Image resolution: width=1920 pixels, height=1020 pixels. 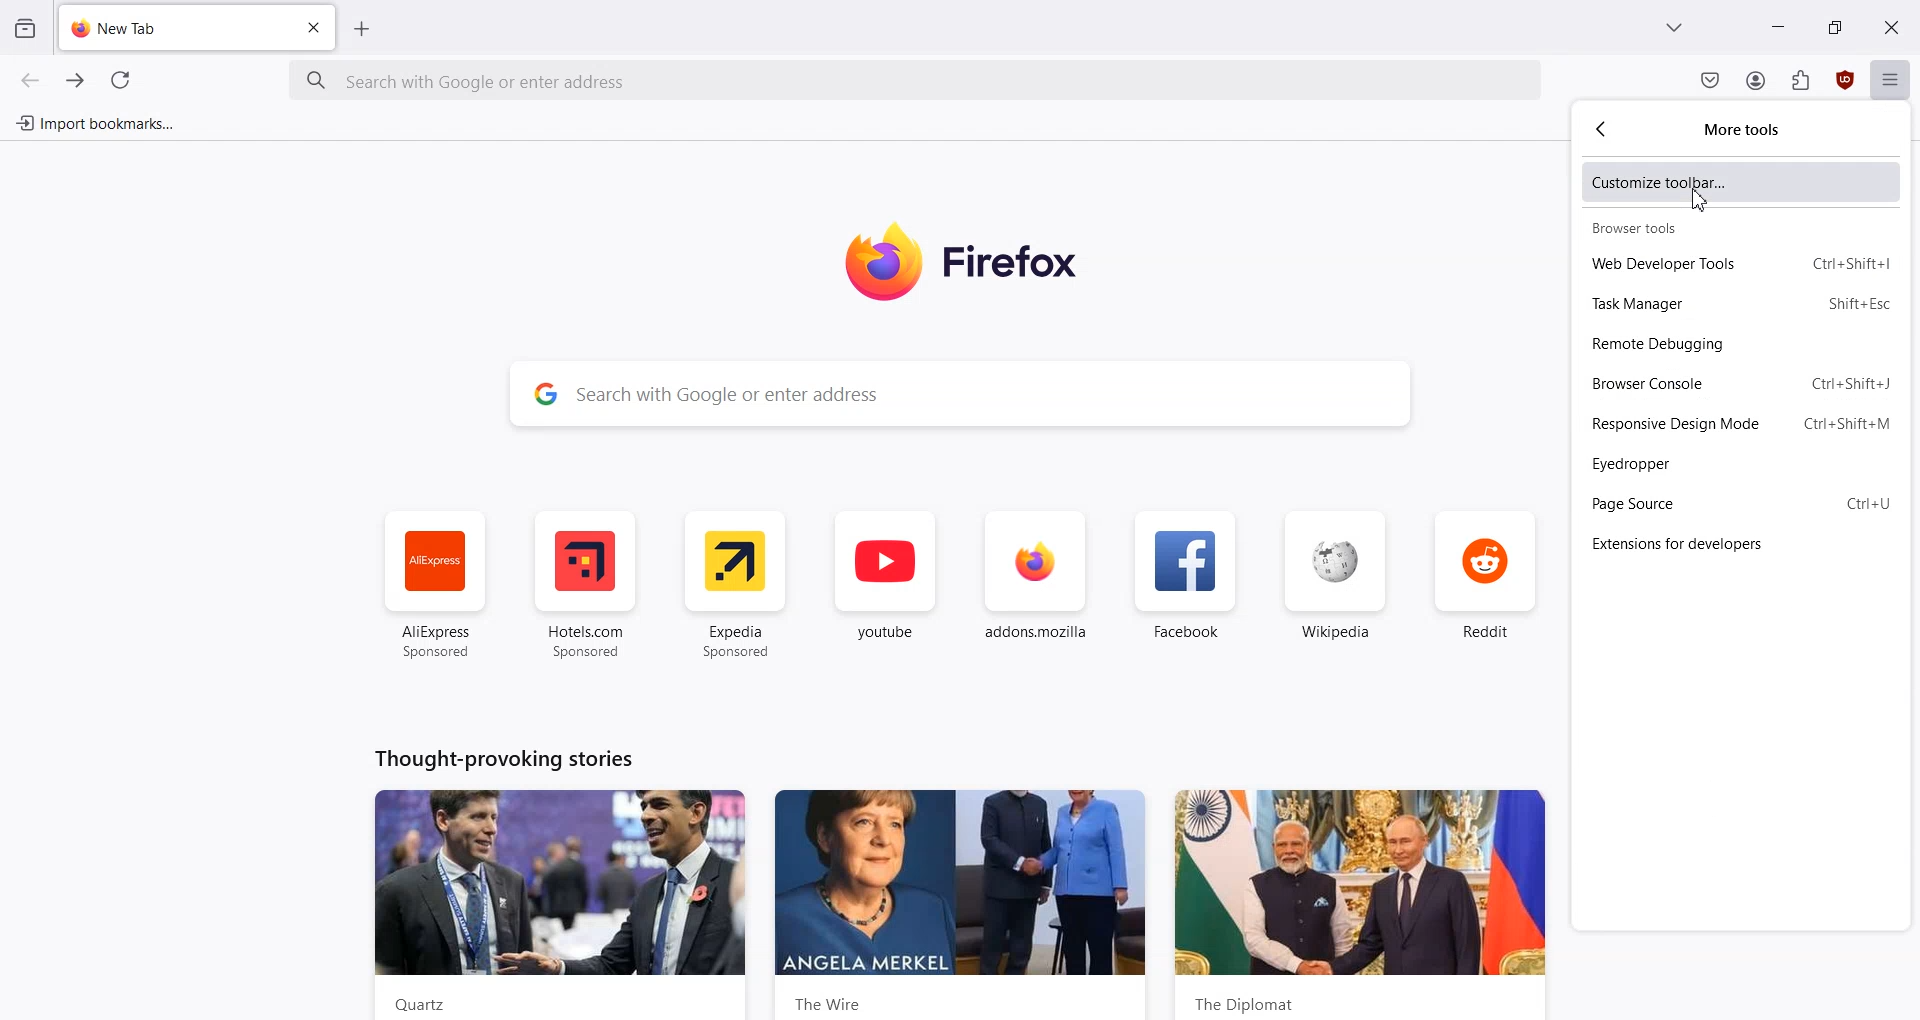 I want to click on Save to Pocket, so click(x=1709, y=80).